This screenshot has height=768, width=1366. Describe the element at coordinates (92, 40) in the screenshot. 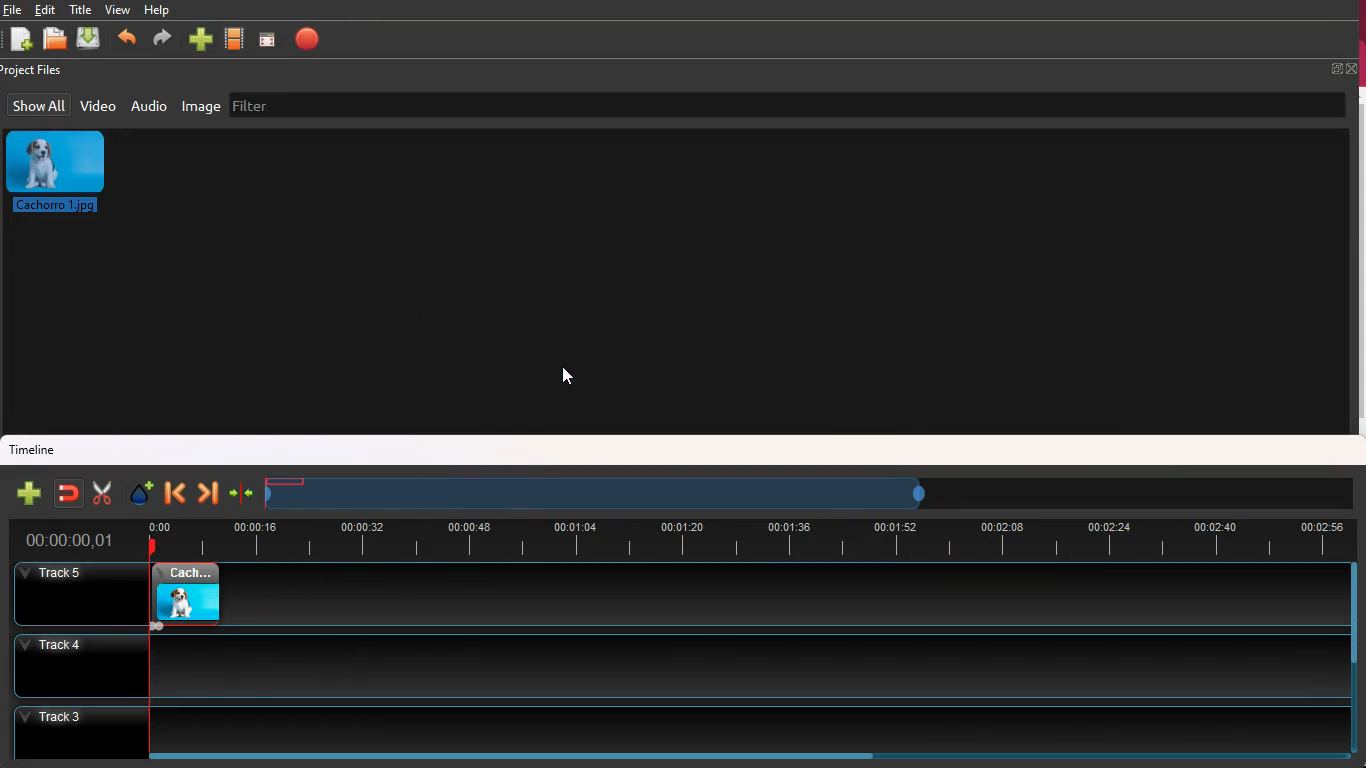

I see `dowload` at that location.